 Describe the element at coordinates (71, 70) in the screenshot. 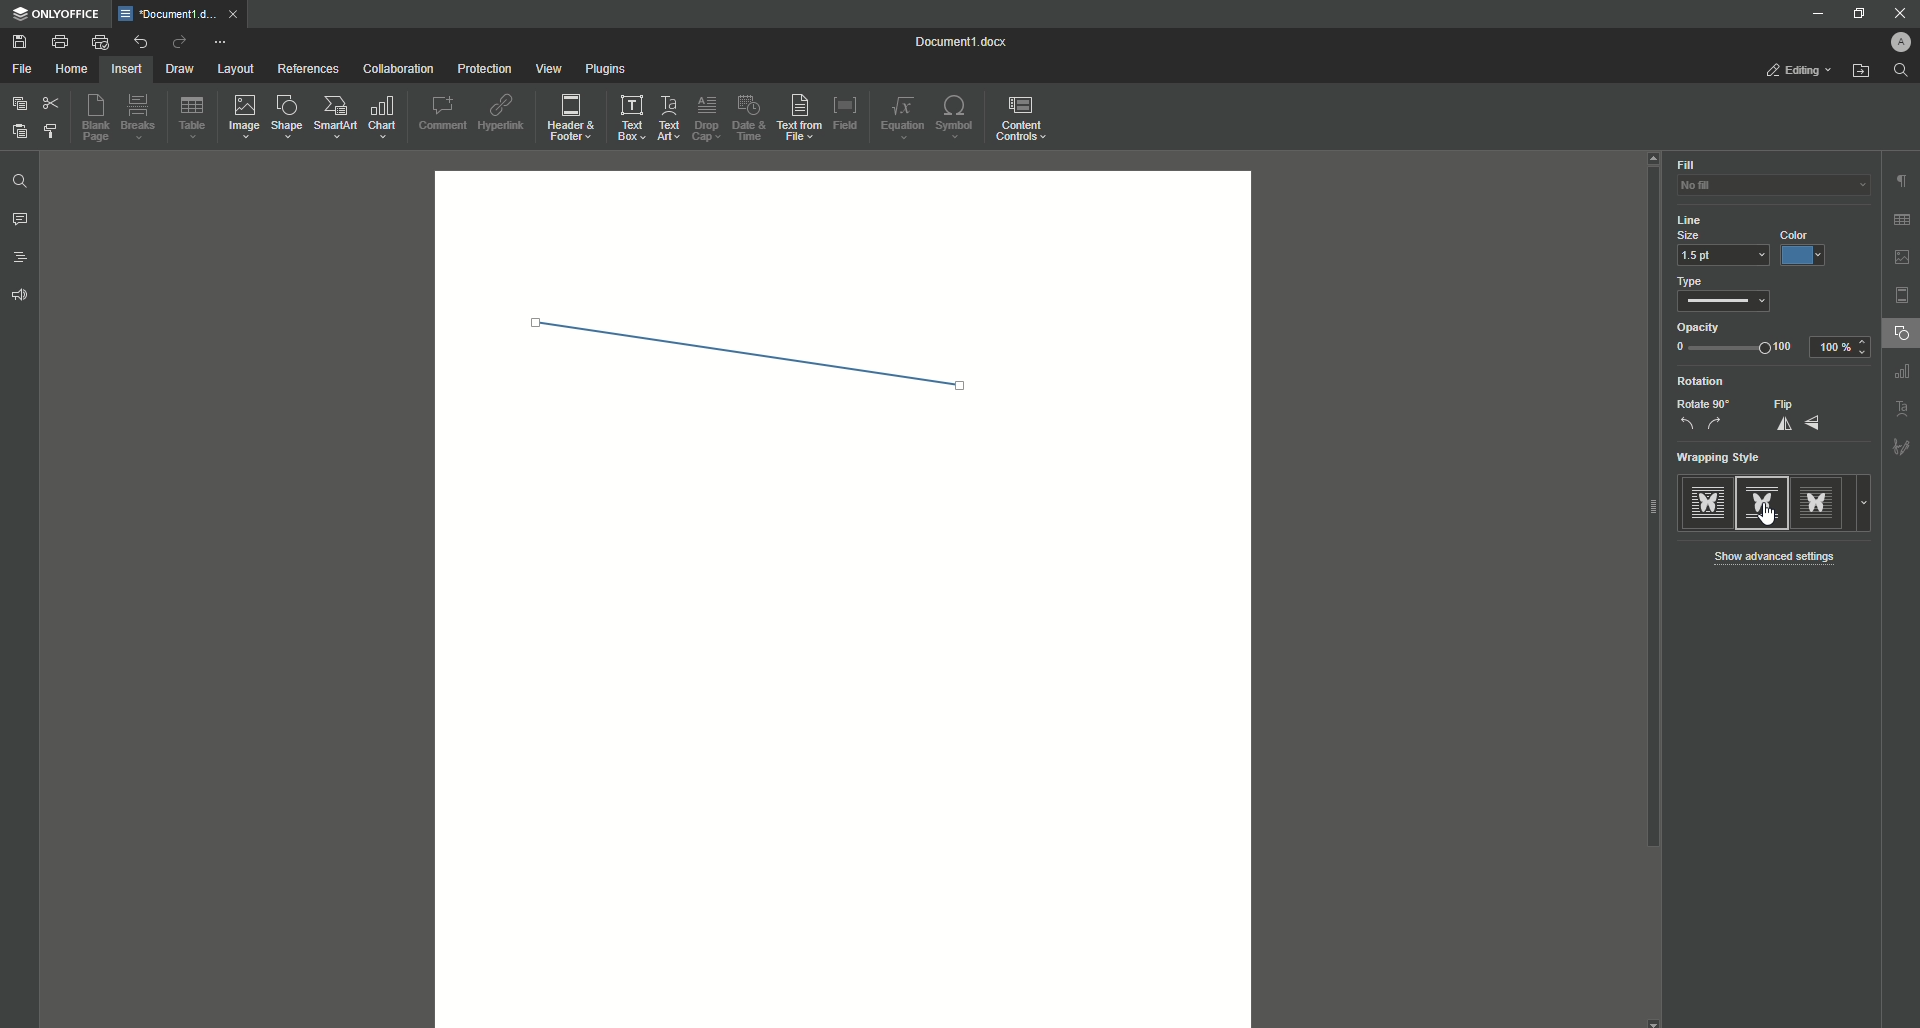

I see `Home` at that location.